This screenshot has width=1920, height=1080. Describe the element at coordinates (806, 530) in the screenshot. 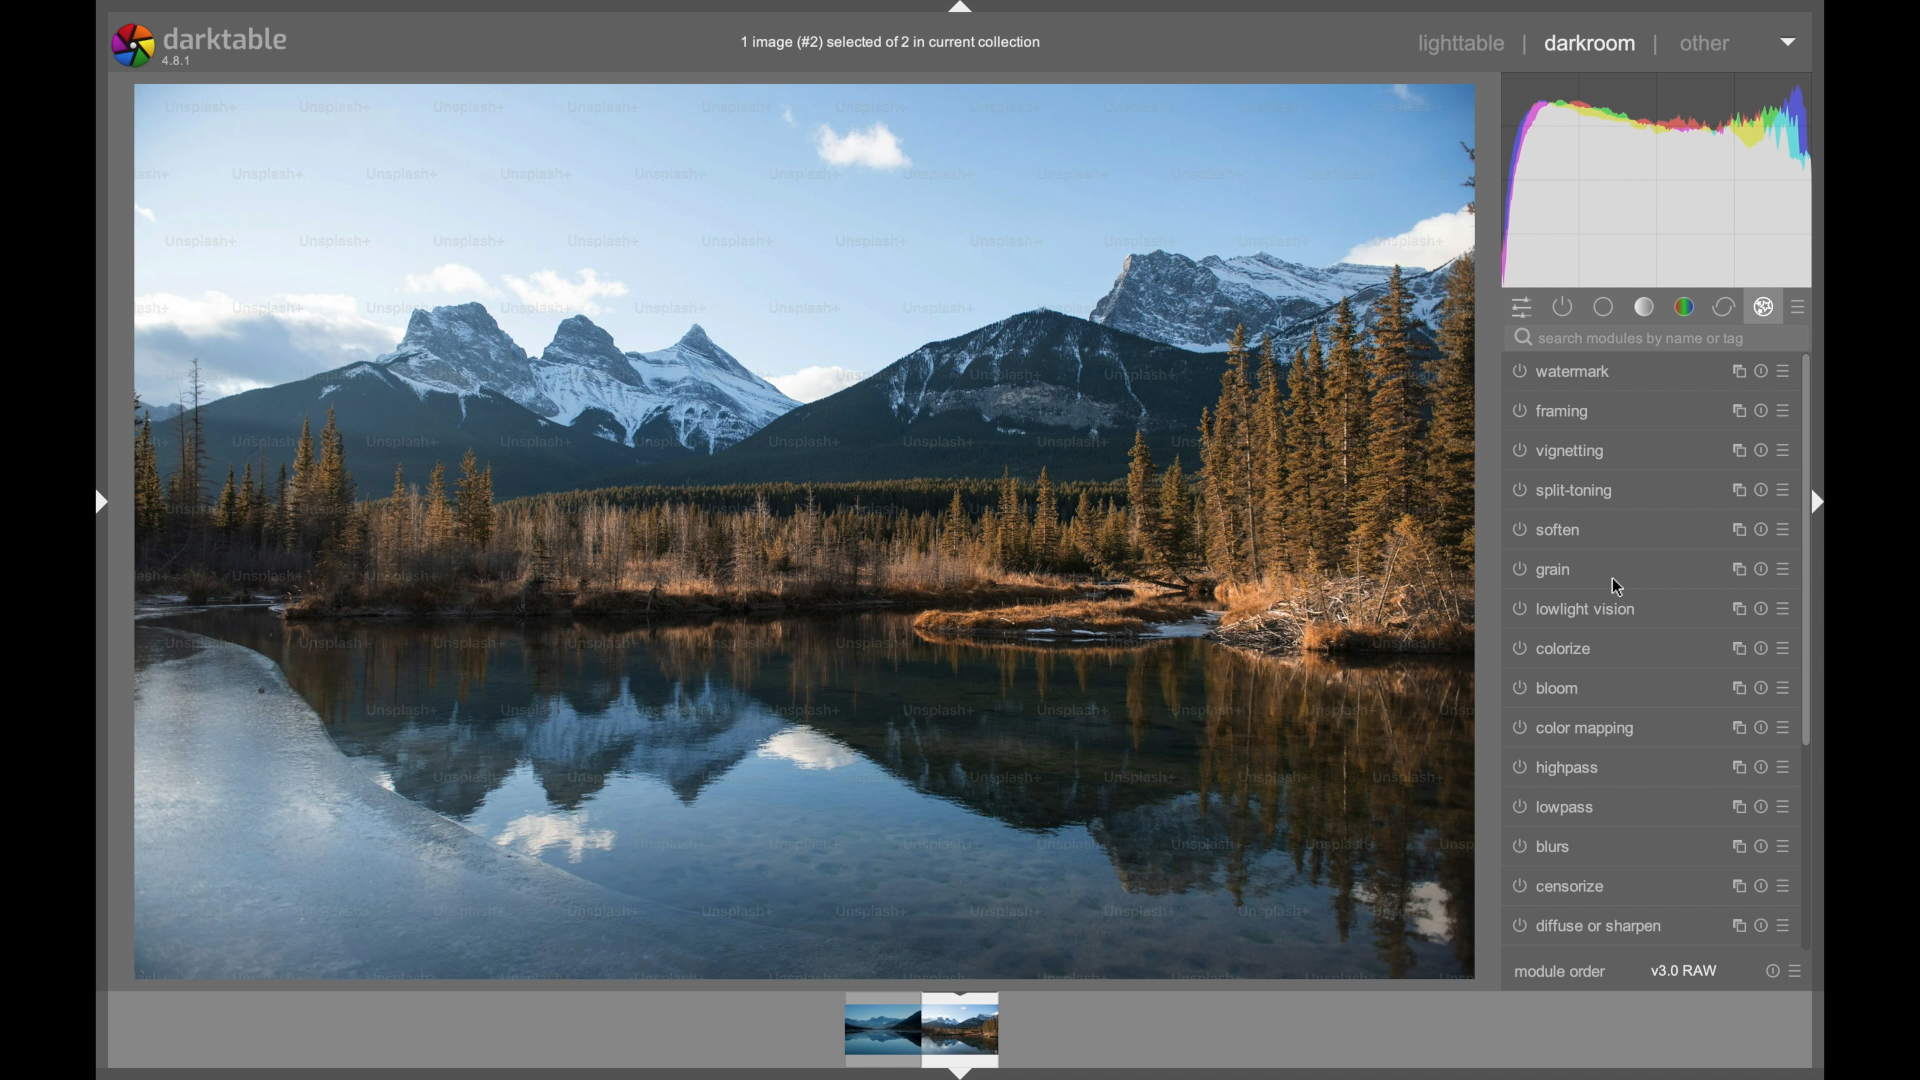

I see `photo preview` at that location.